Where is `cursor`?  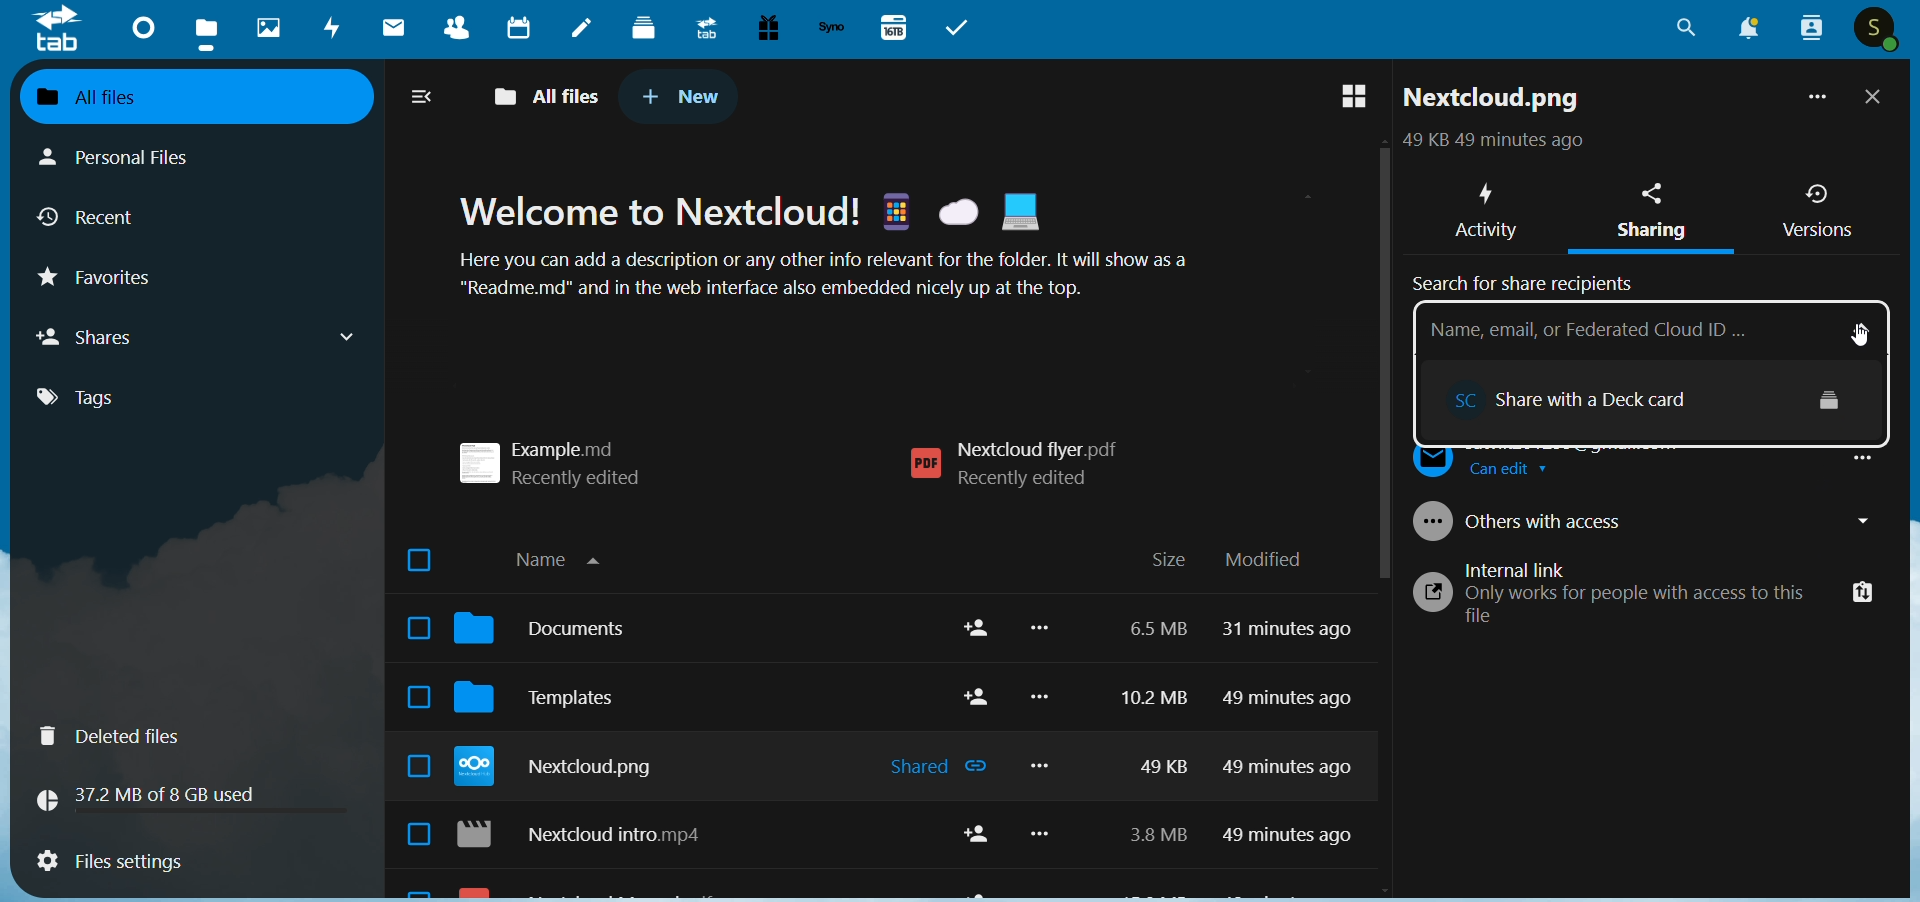
cursor is located at coordinates (1856, 331).